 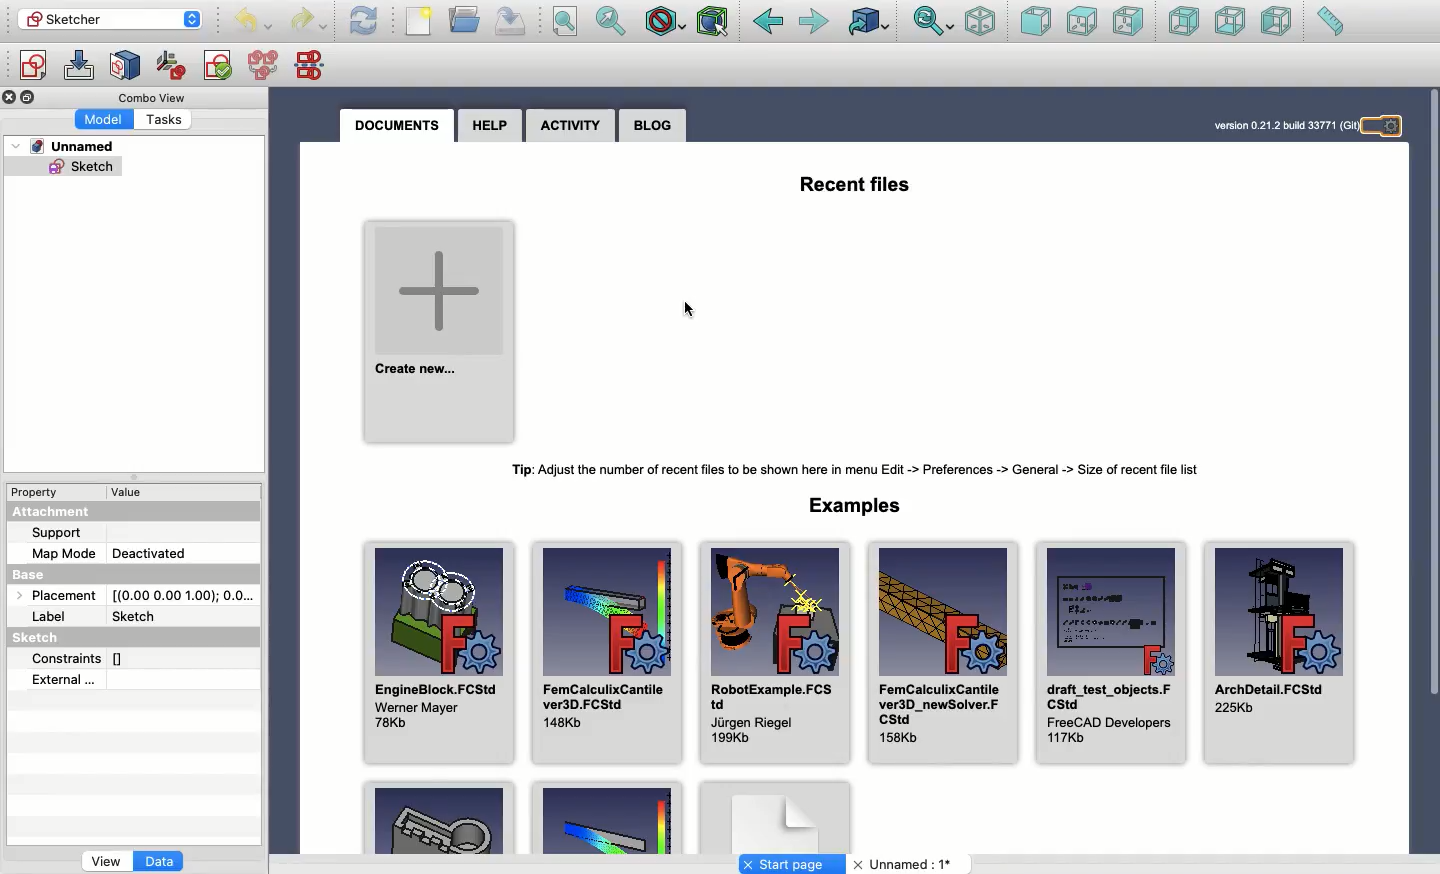 I want to click on Support, so click(x=62, y=532).